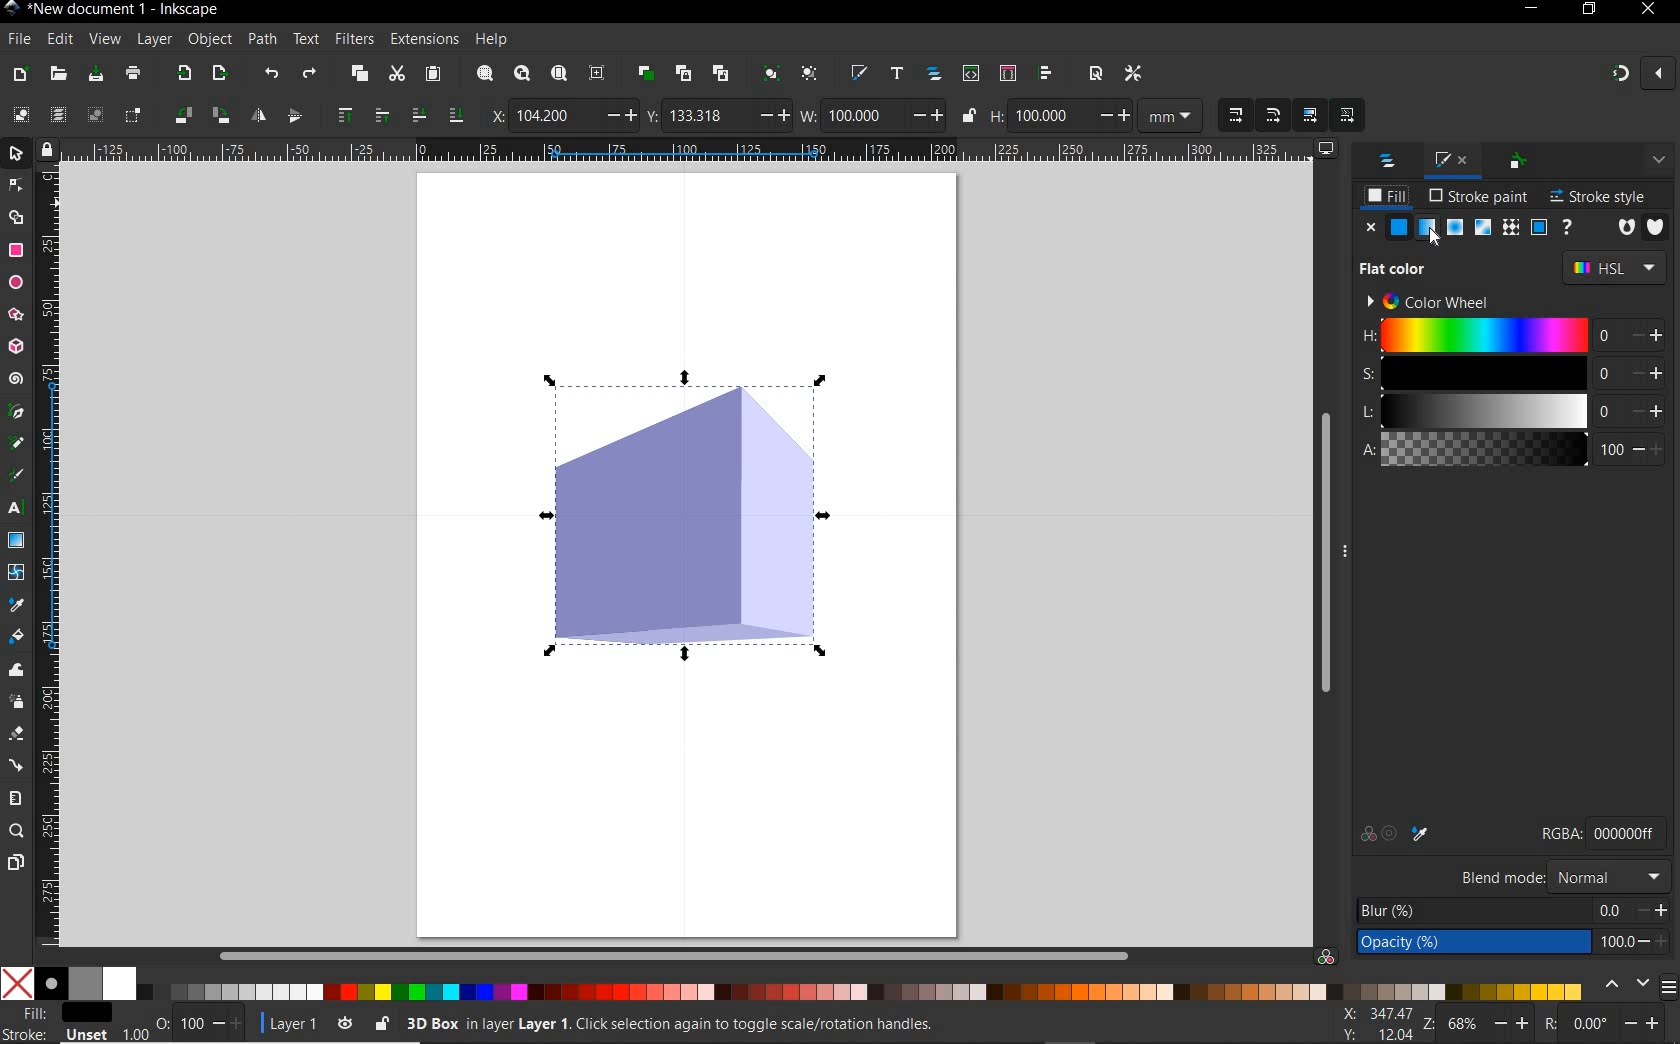 This screenshot has width=1680, height=1044. What do you see at coordinates (345, 1024) in the screenshot?
I see `TOGGLE CURRENT LAYER VISIBILITY` at bounding box center [345, 1024].